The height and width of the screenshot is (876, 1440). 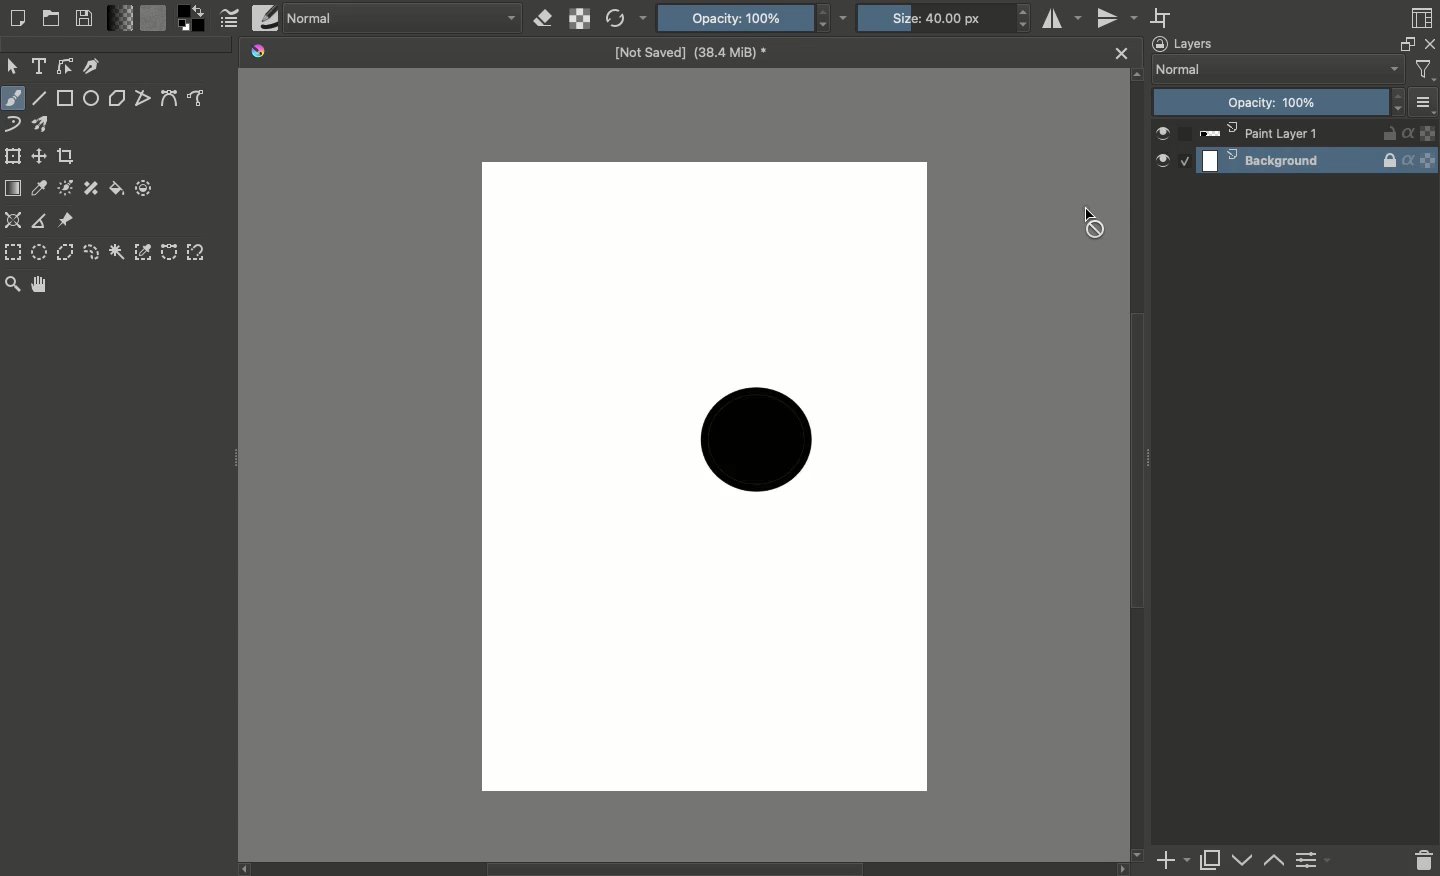 What do you see at coordinates (1427, 107) in the screenshot?
I see `Thumbnail` at bounding box center [1427, 107].